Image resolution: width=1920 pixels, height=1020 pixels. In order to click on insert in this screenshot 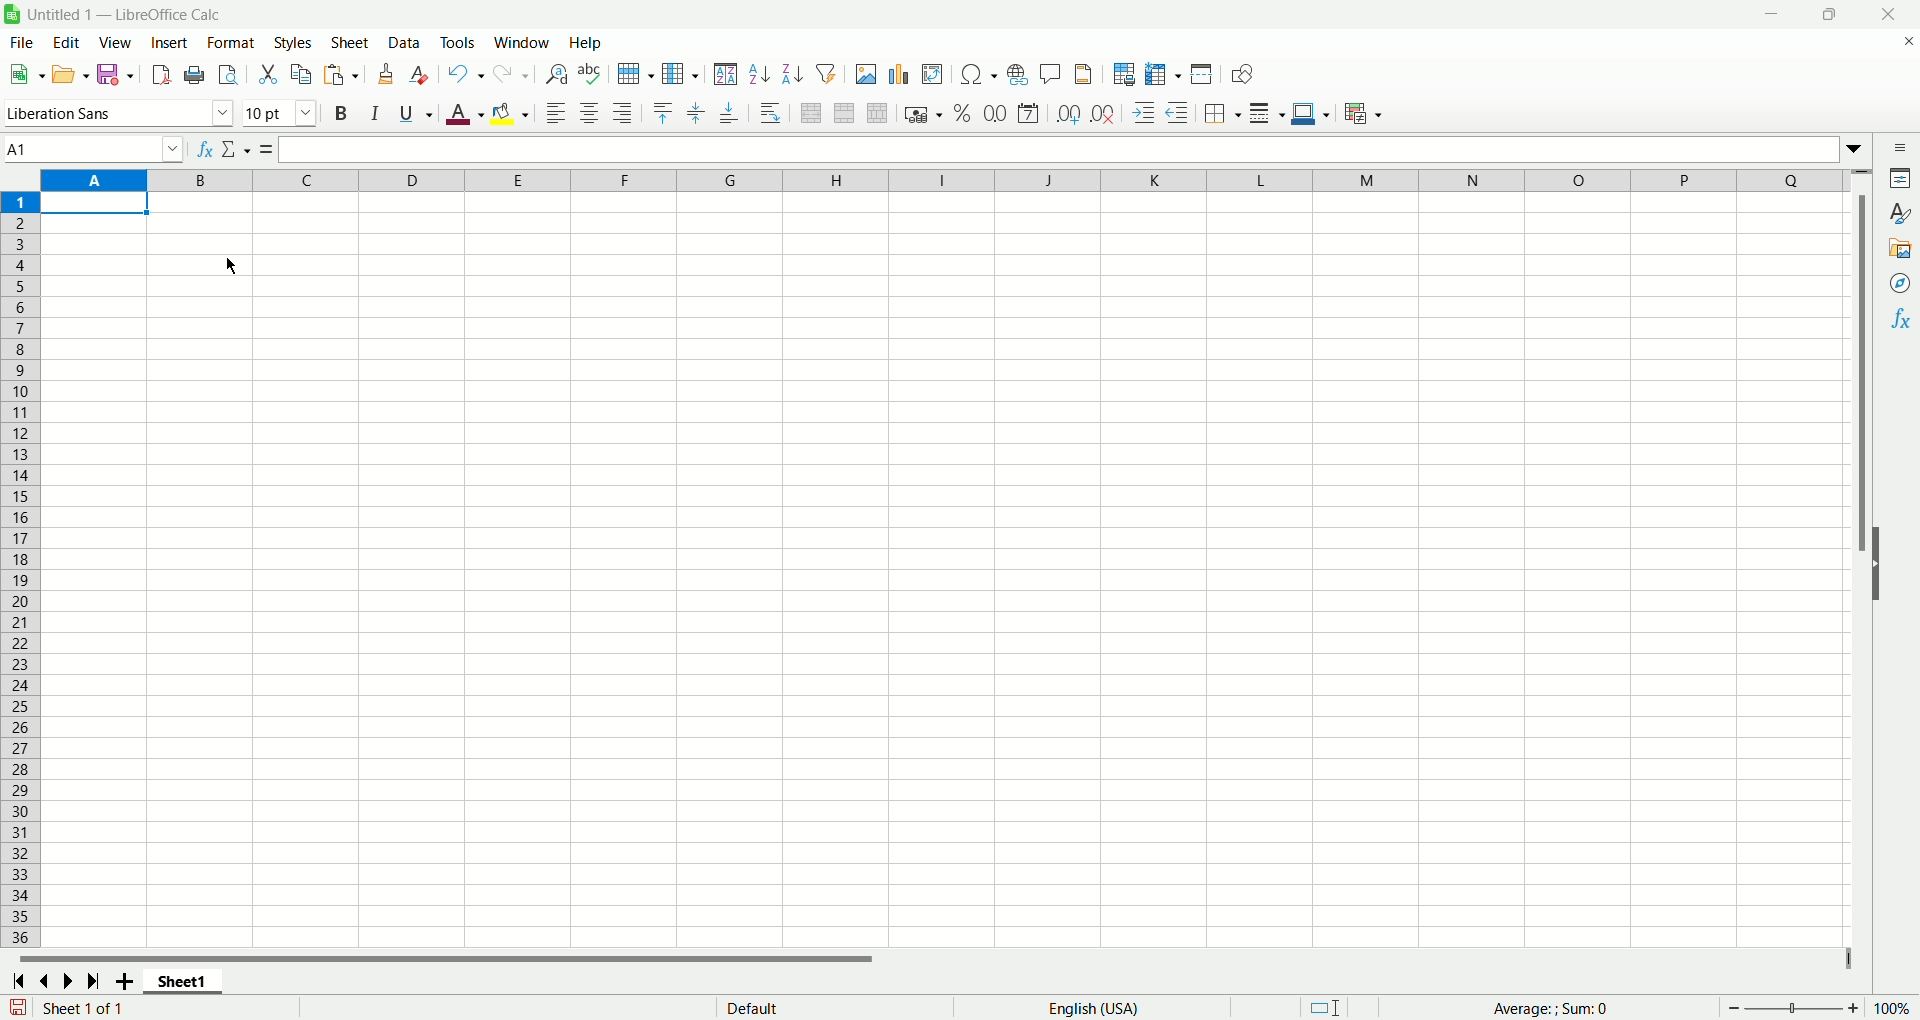, I will do `click(170, 43)`.